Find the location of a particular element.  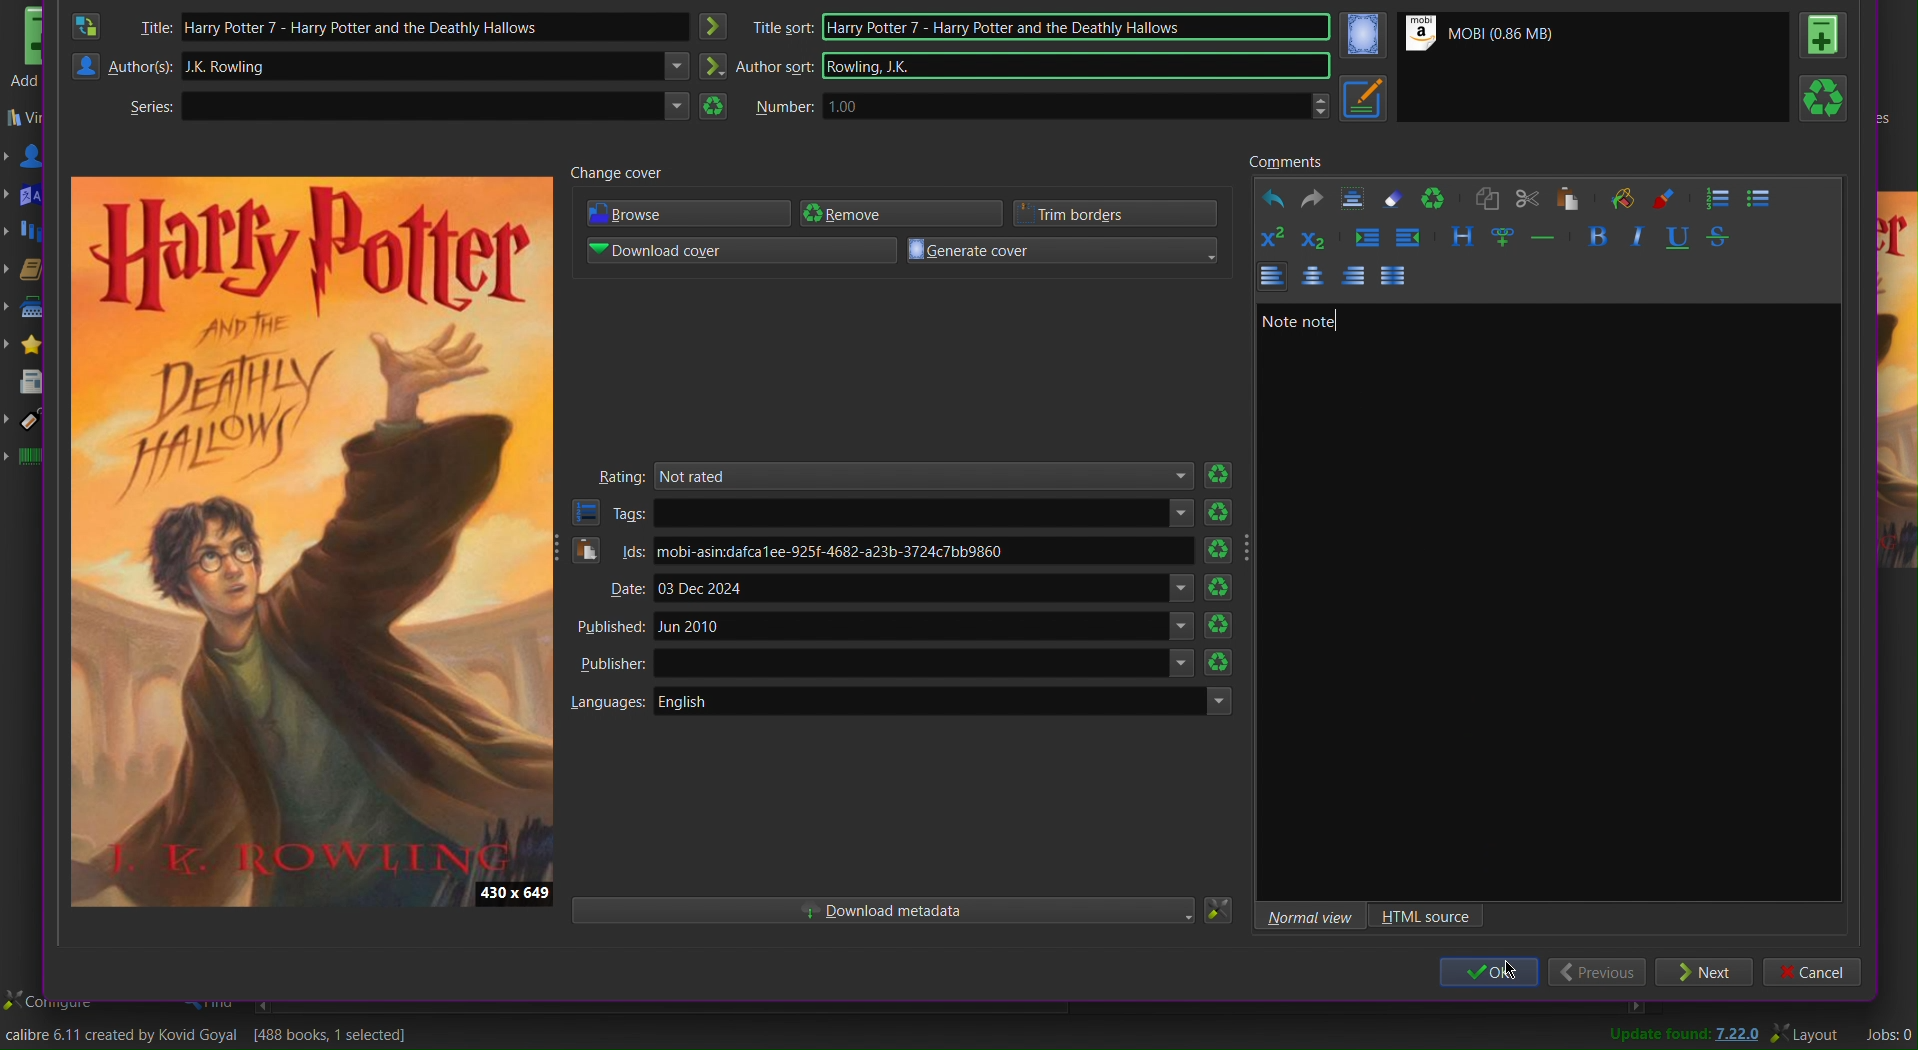

Identifiers is located at coordinates (33, 459).